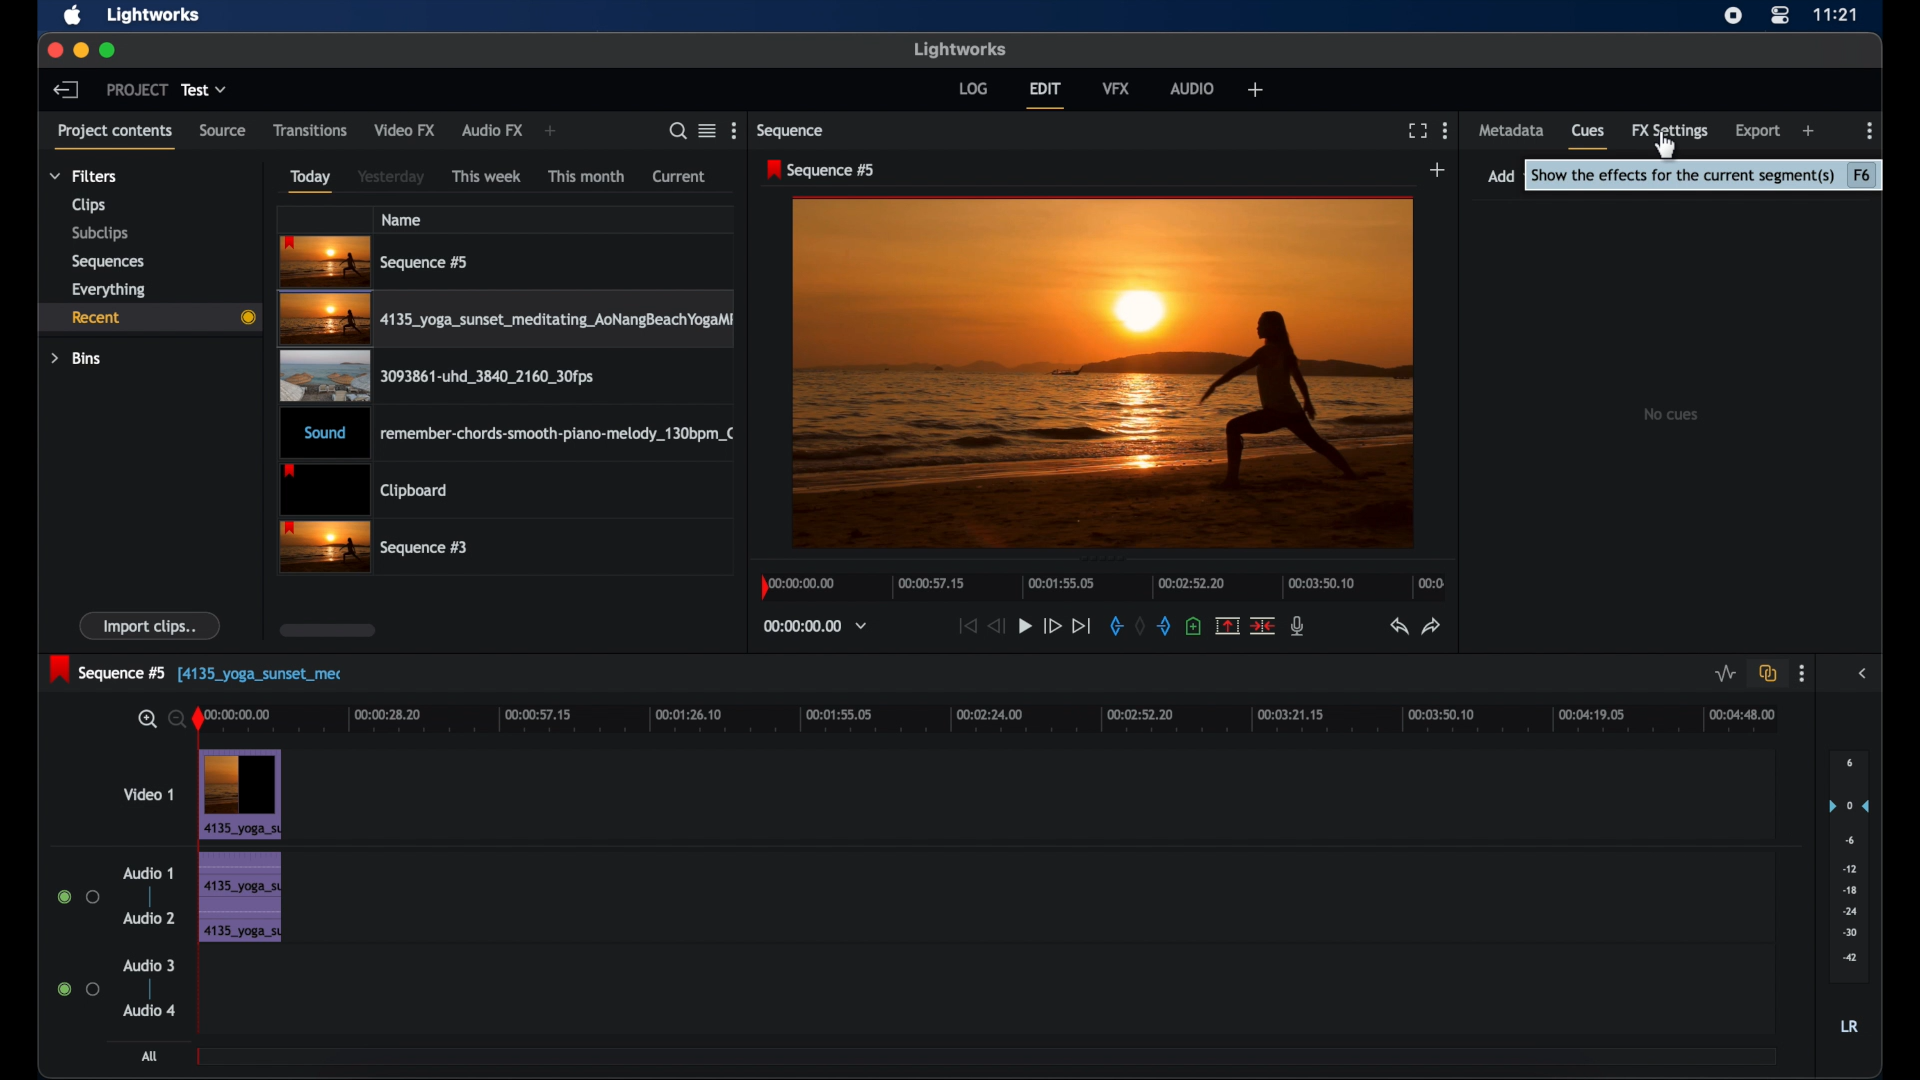  What do you see at coordinates (509, 322) in the screenshot?
I see `video clip` at bounding box center [509, 322].